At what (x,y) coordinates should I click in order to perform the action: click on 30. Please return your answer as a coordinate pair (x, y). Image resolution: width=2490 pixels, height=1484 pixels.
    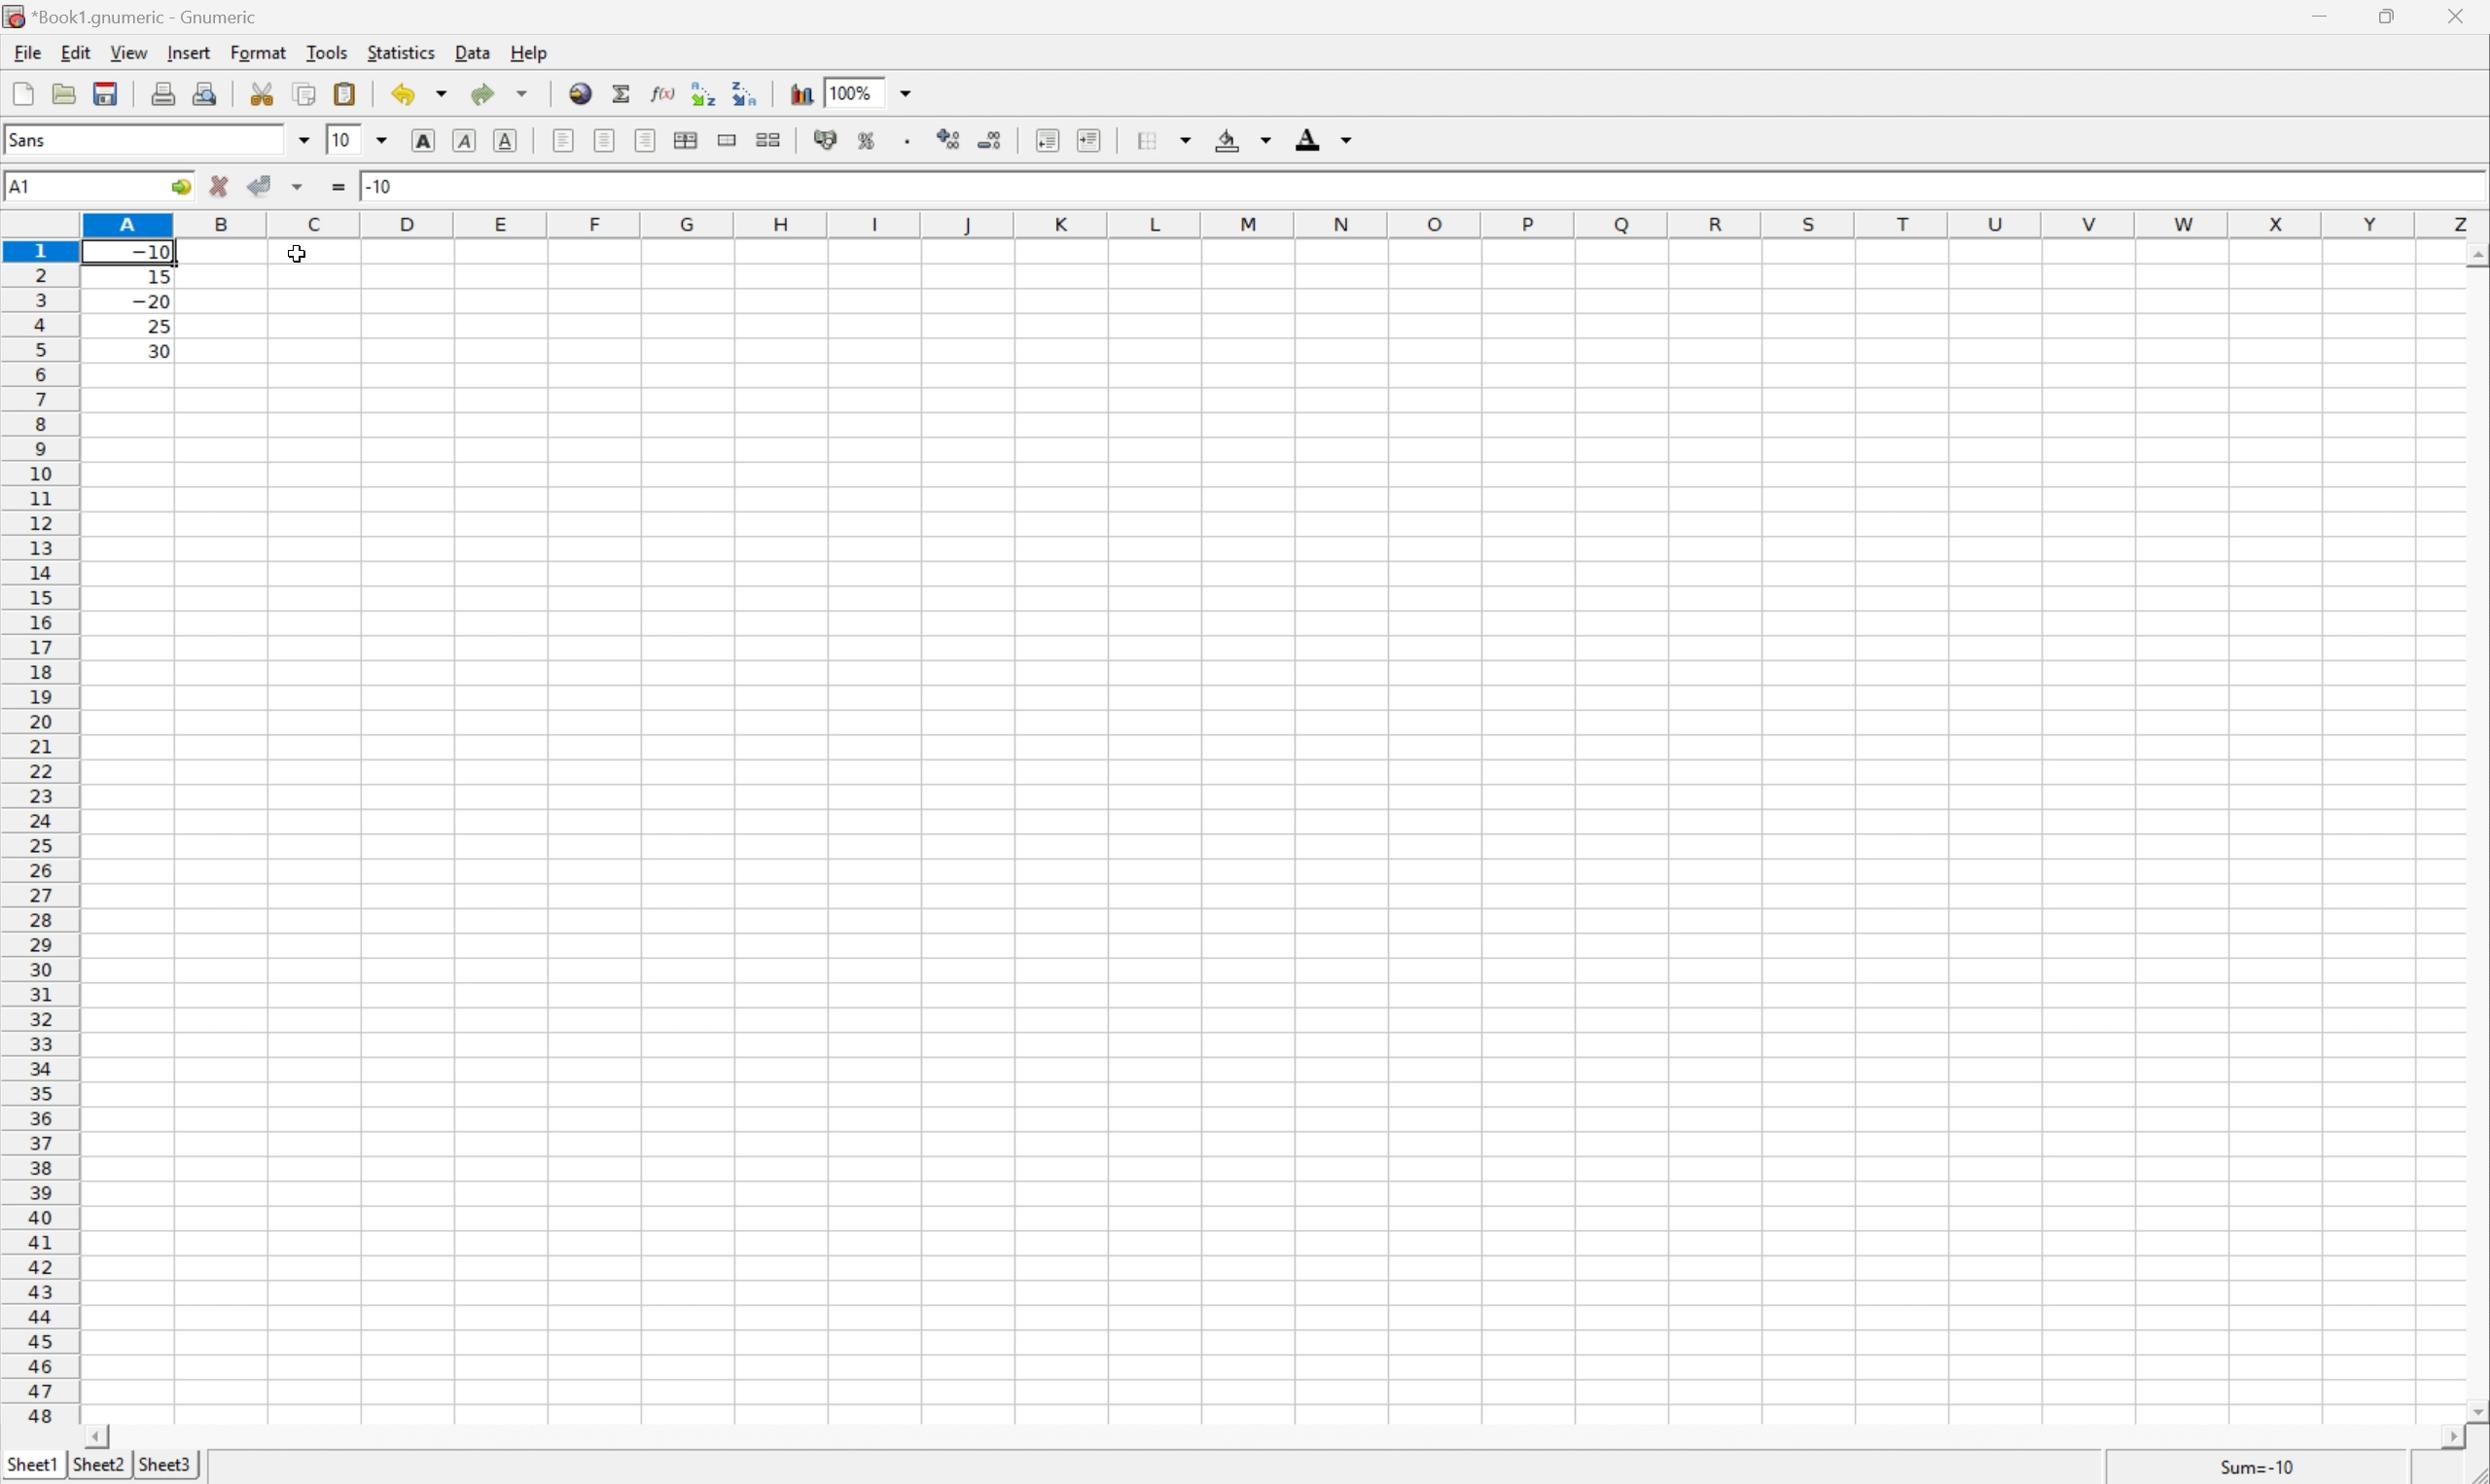
    Looking at the image, I should click on (153, 350).